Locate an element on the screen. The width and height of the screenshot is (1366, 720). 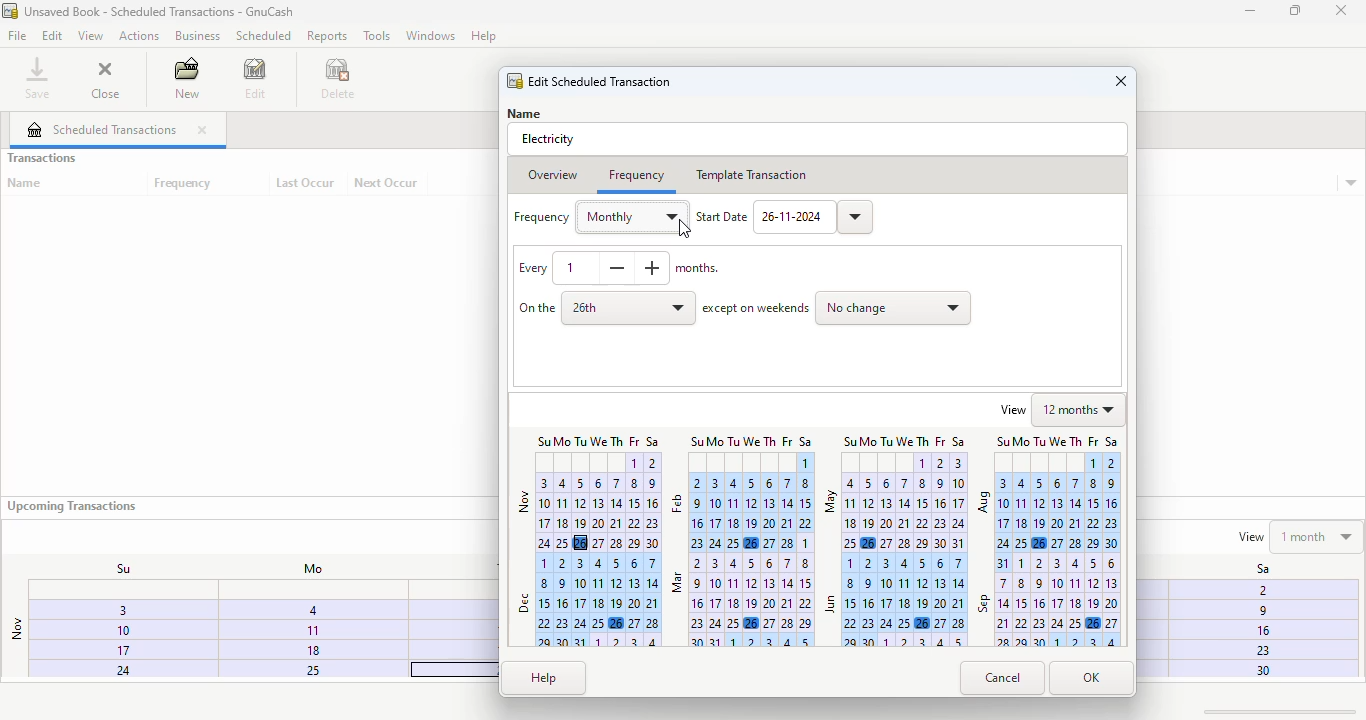
12 months is located at coordinates (1080, 409).